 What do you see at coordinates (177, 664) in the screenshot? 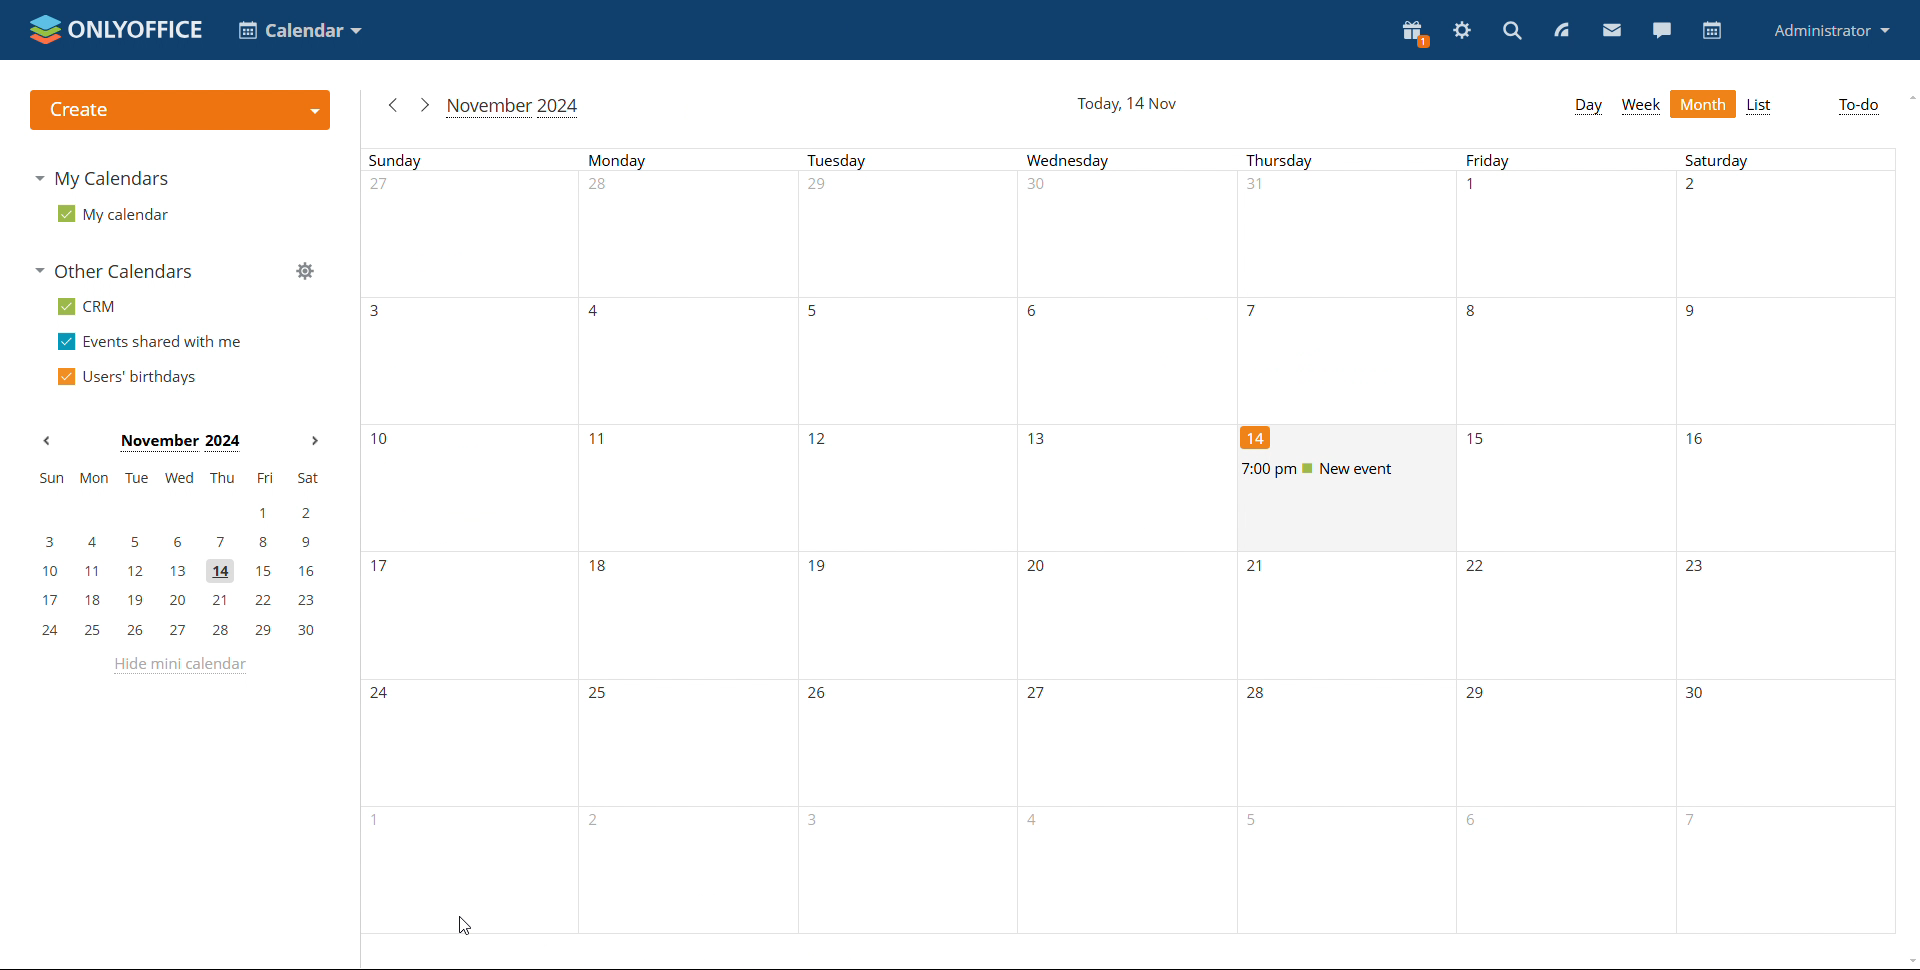
I see `hide mini calendar` at bounding box center [177, 664].